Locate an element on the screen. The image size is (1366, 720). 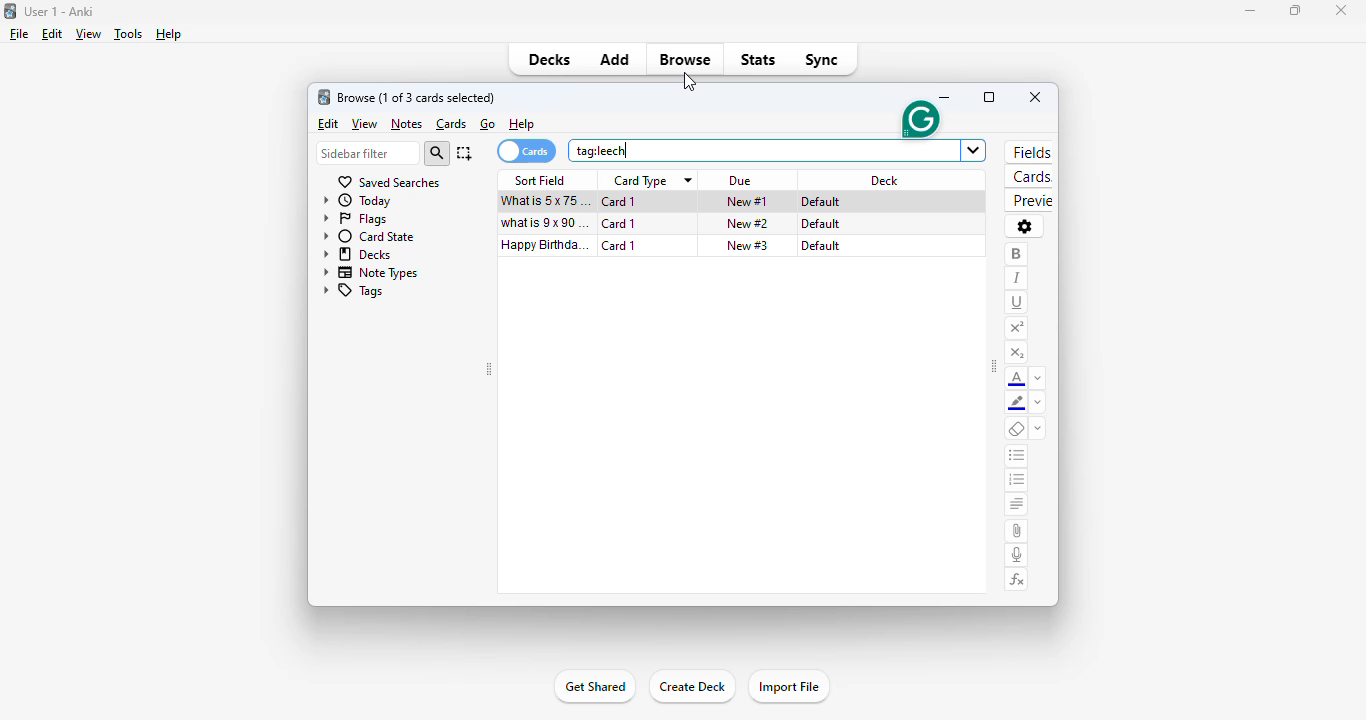
logo is located at coordinates (324, 96).